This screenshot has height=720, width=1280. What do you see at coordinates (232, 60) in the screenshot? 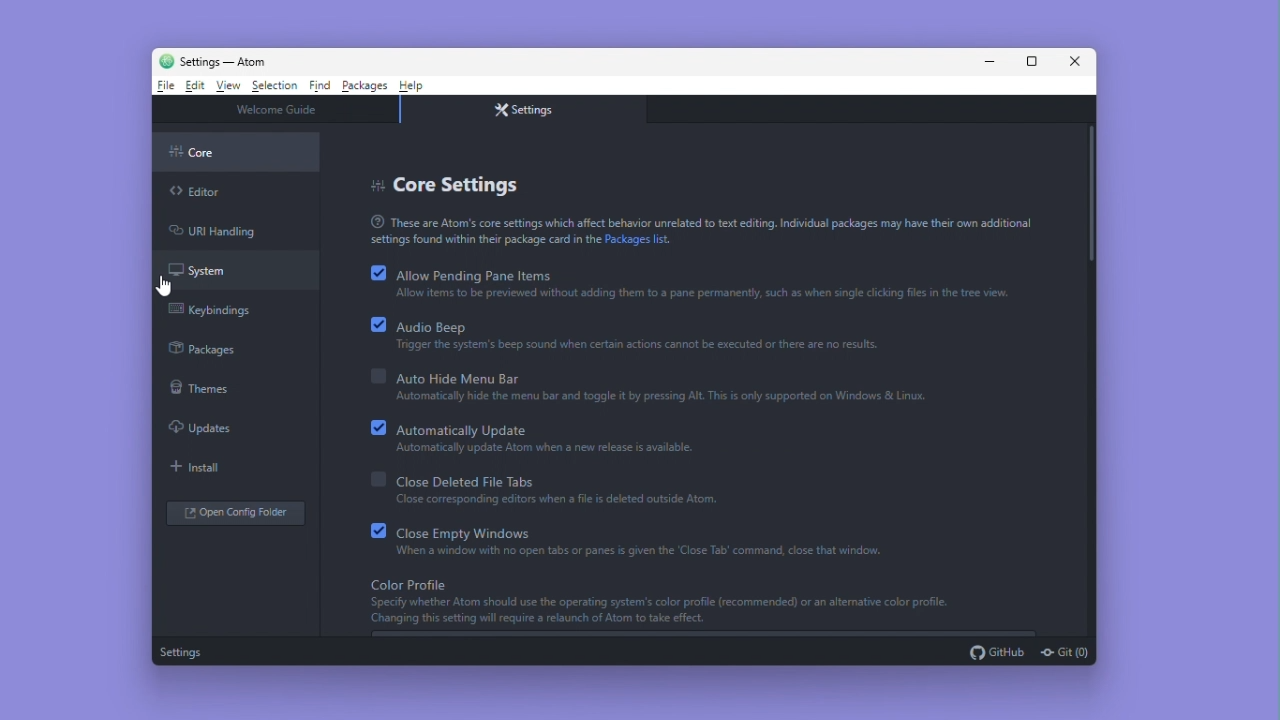
I see `Welcome guide - Atom` at bounding box center [232, 60].